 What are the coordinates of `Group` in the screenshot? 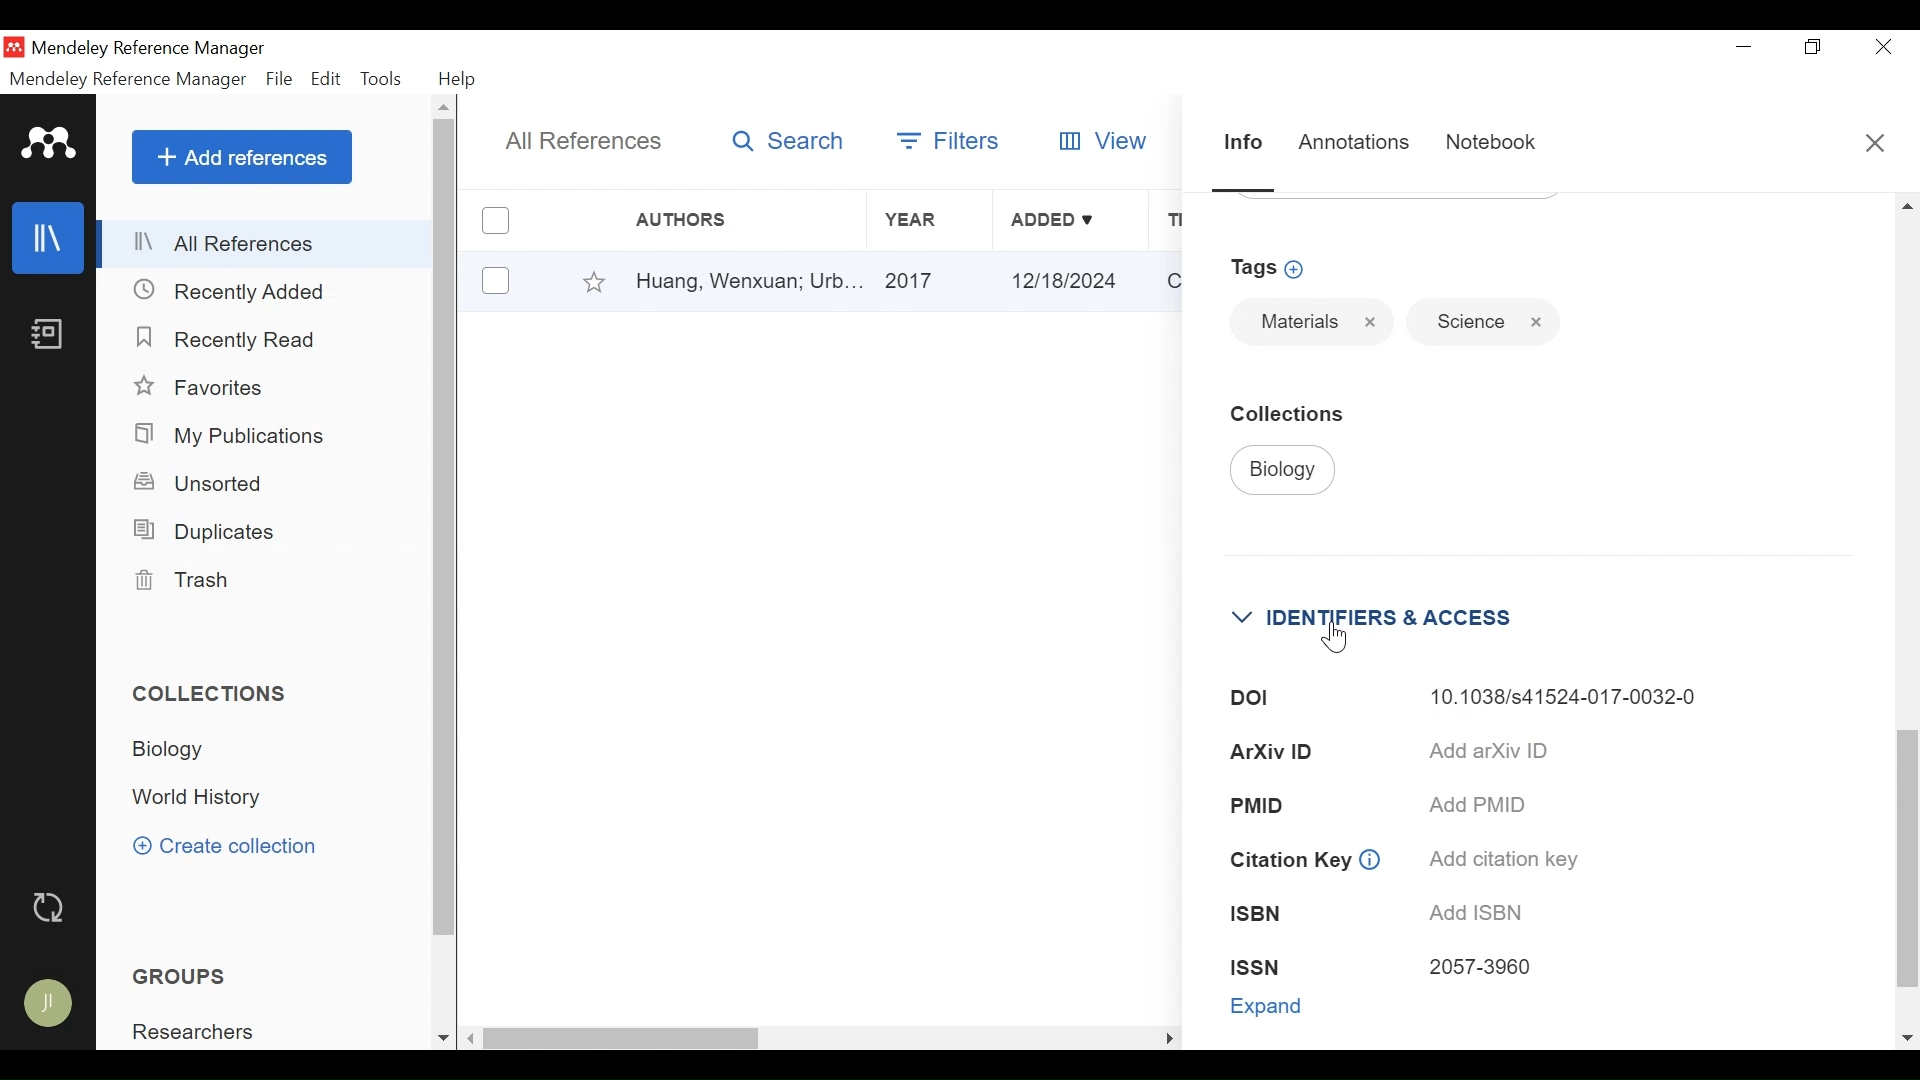 It's located at (205, 1032).